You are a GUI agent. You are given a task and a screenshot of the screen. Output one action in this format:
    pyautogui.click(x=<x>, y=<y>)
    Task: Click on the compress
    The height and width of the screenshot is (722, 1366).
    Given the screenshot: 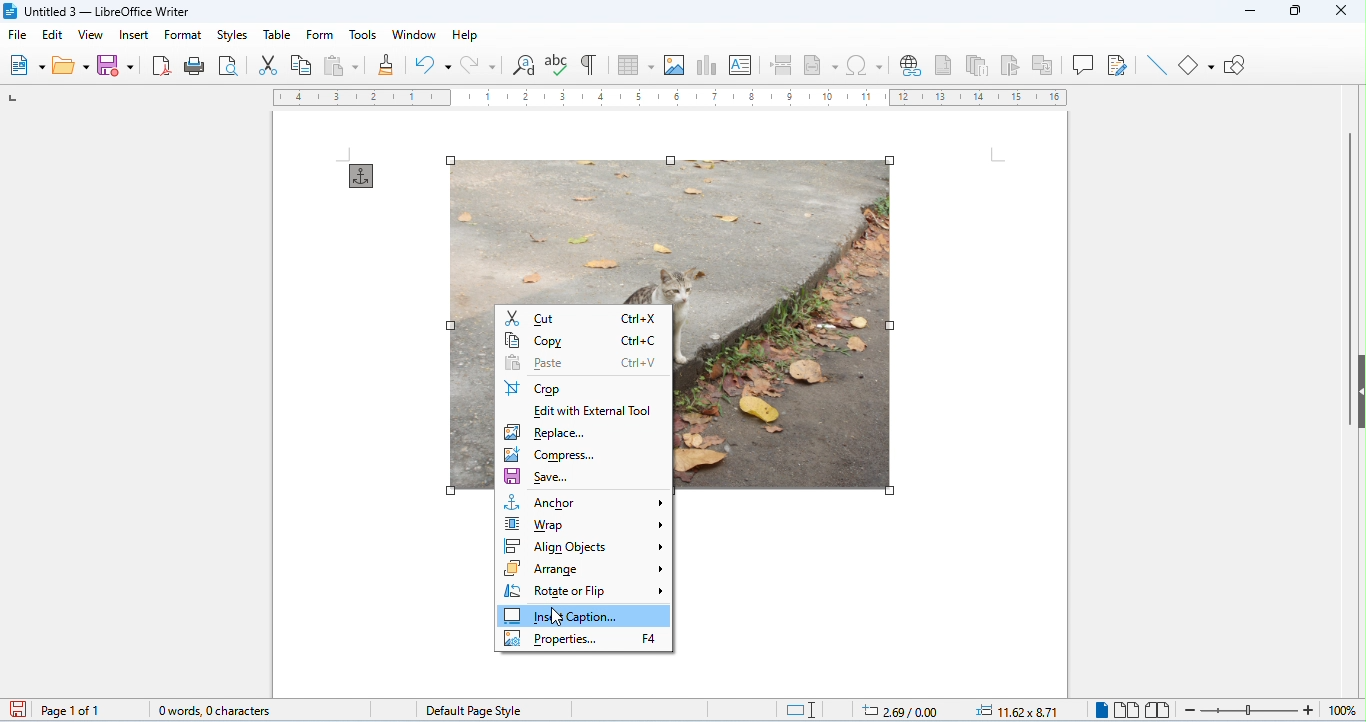 What is the action you would take?
    pyautogui.click(x=552, y=455)
    